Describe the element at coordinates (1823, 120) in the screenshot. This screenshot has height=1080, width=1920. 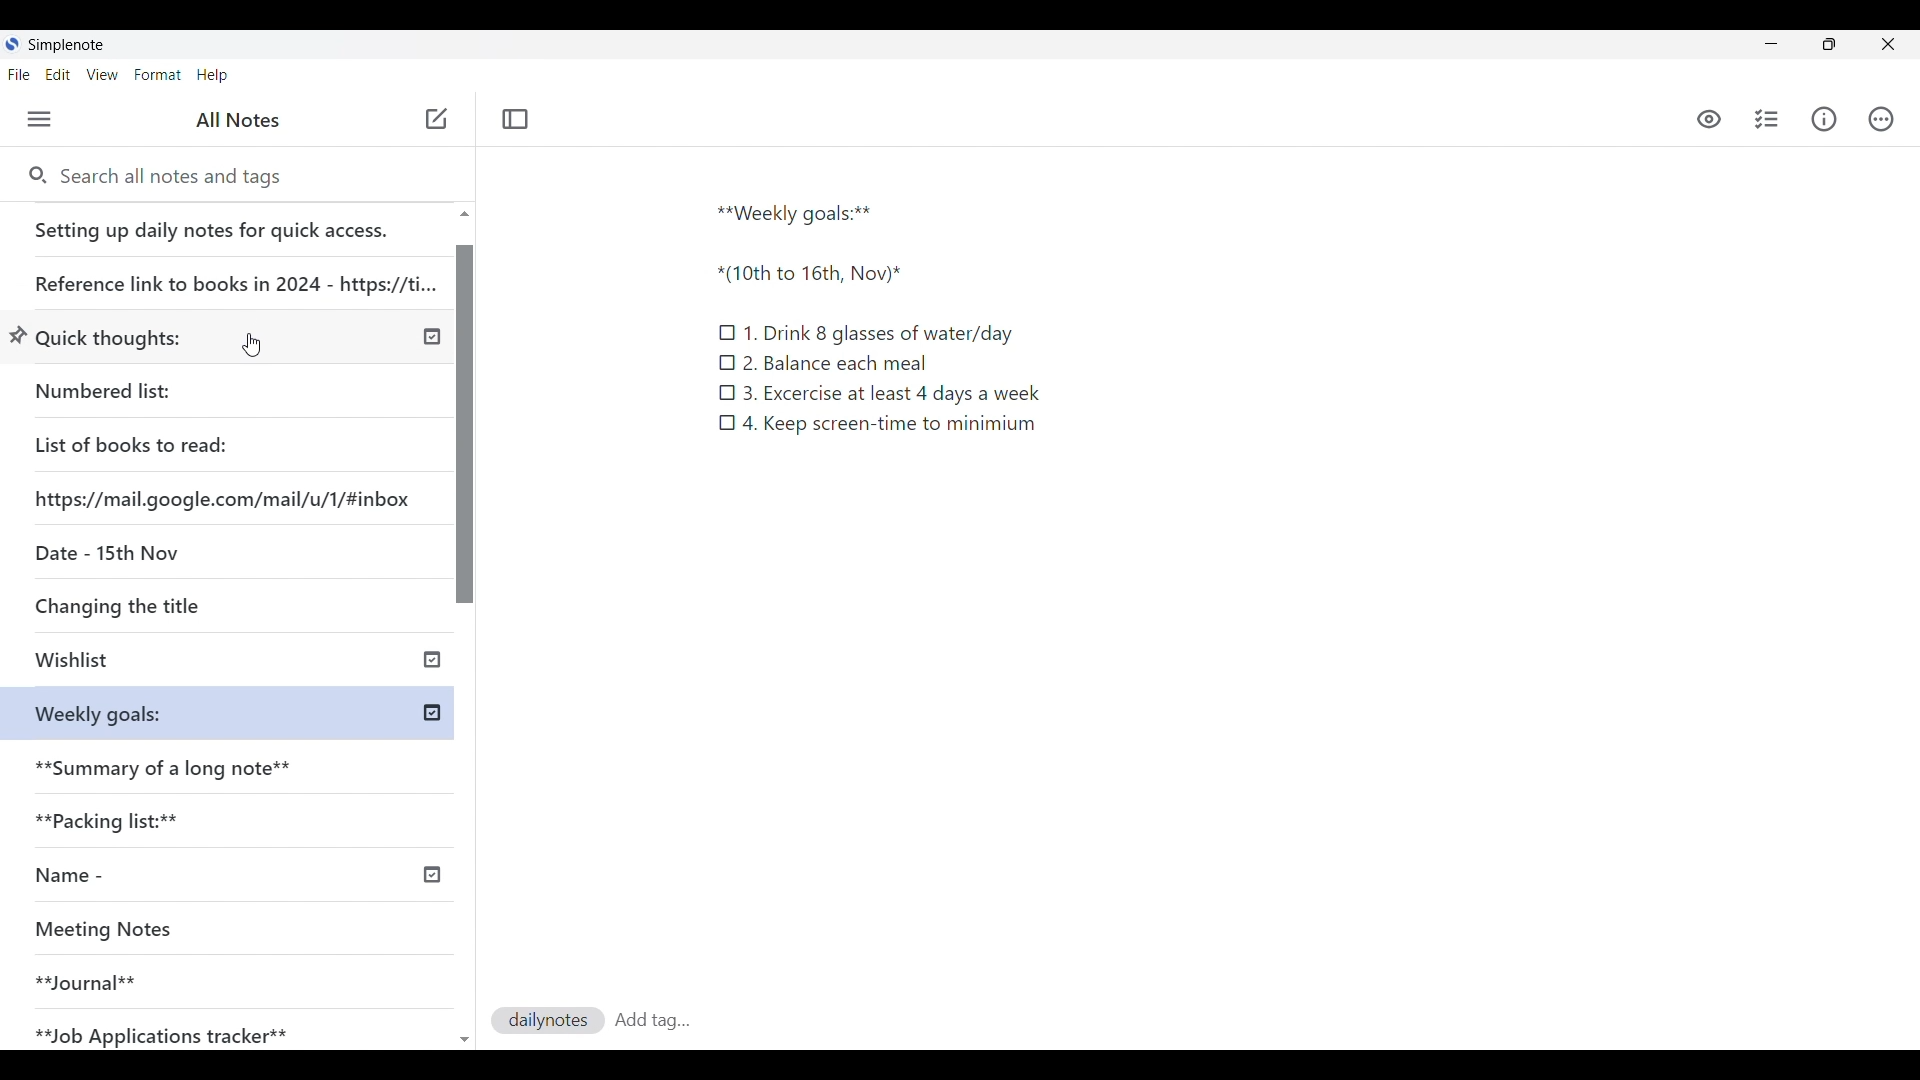
I see `Info` at that location.